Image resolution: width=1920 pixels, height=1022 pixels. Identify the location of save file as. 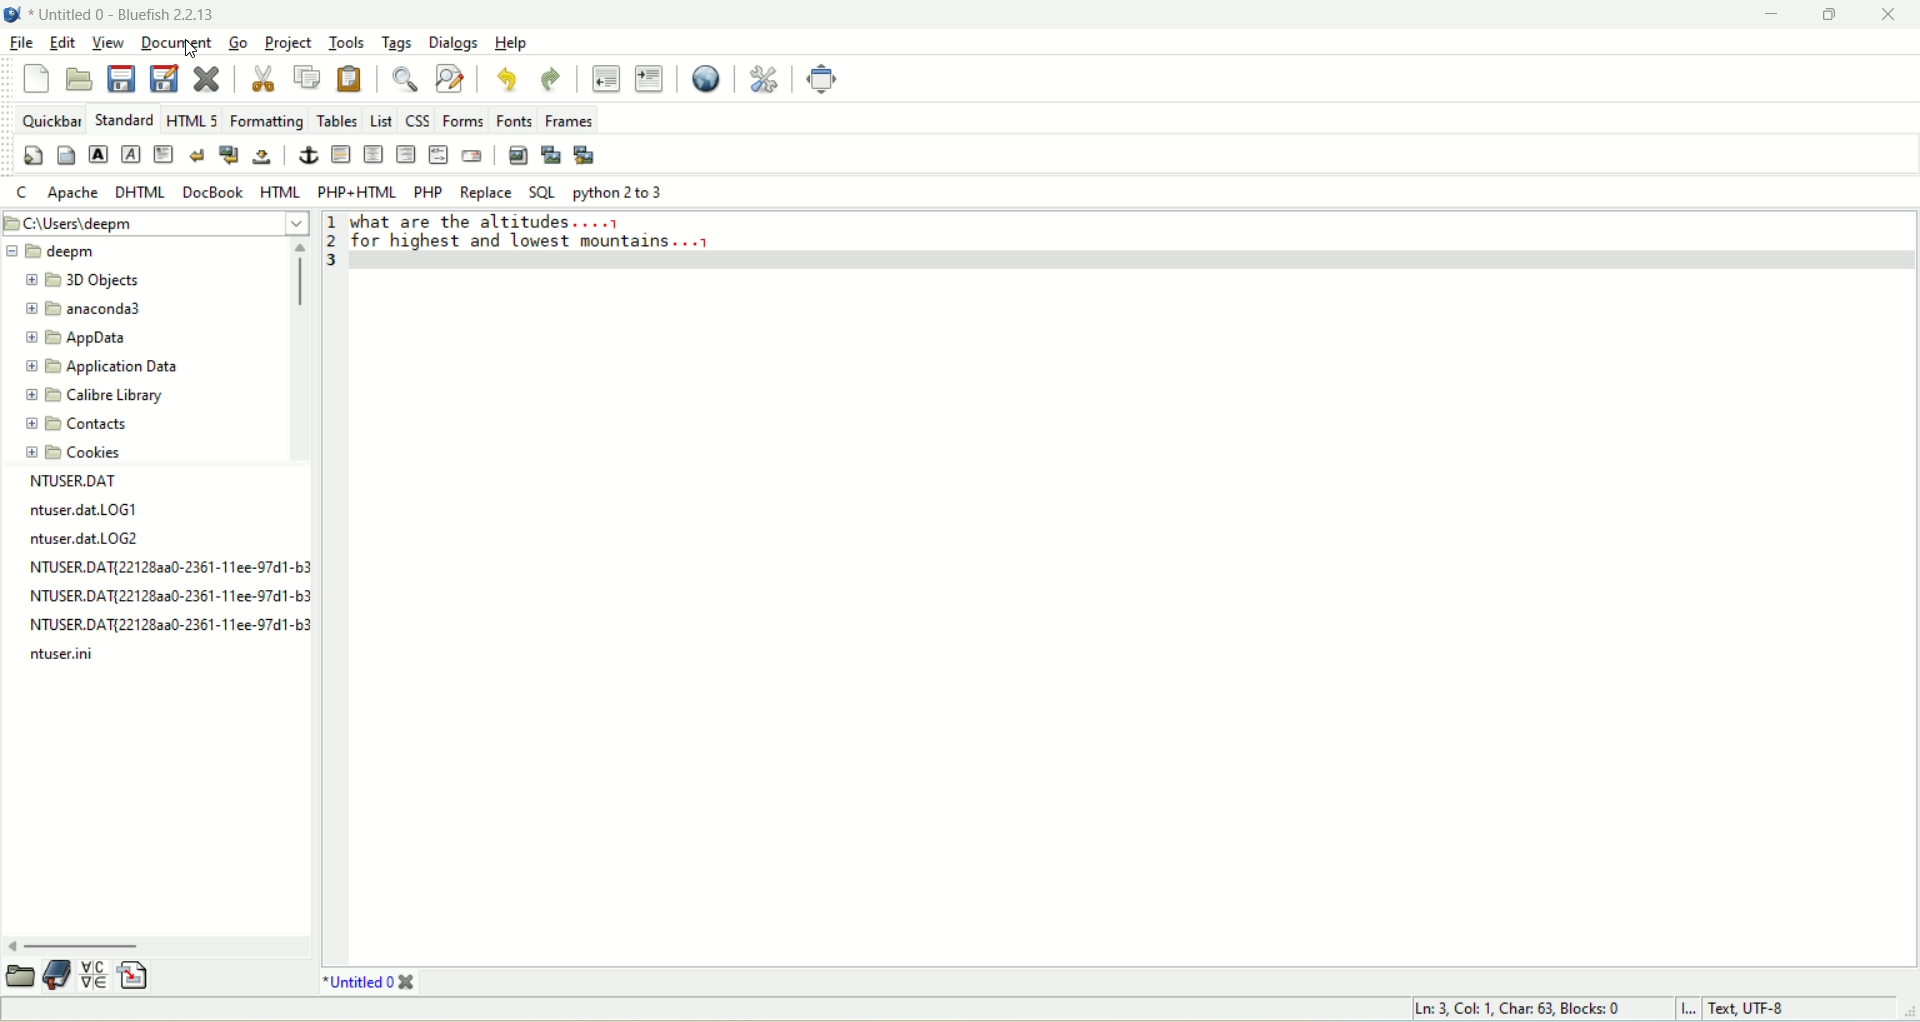
(165, 78).